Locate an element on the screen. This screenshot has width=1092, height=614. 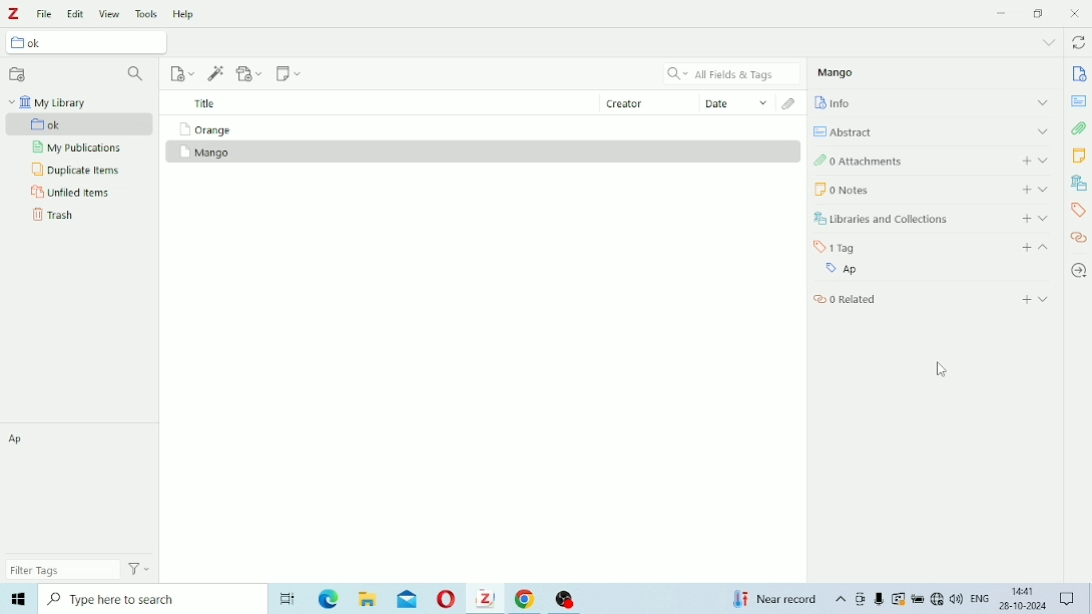
Mail is located at coordinates (410, 599).